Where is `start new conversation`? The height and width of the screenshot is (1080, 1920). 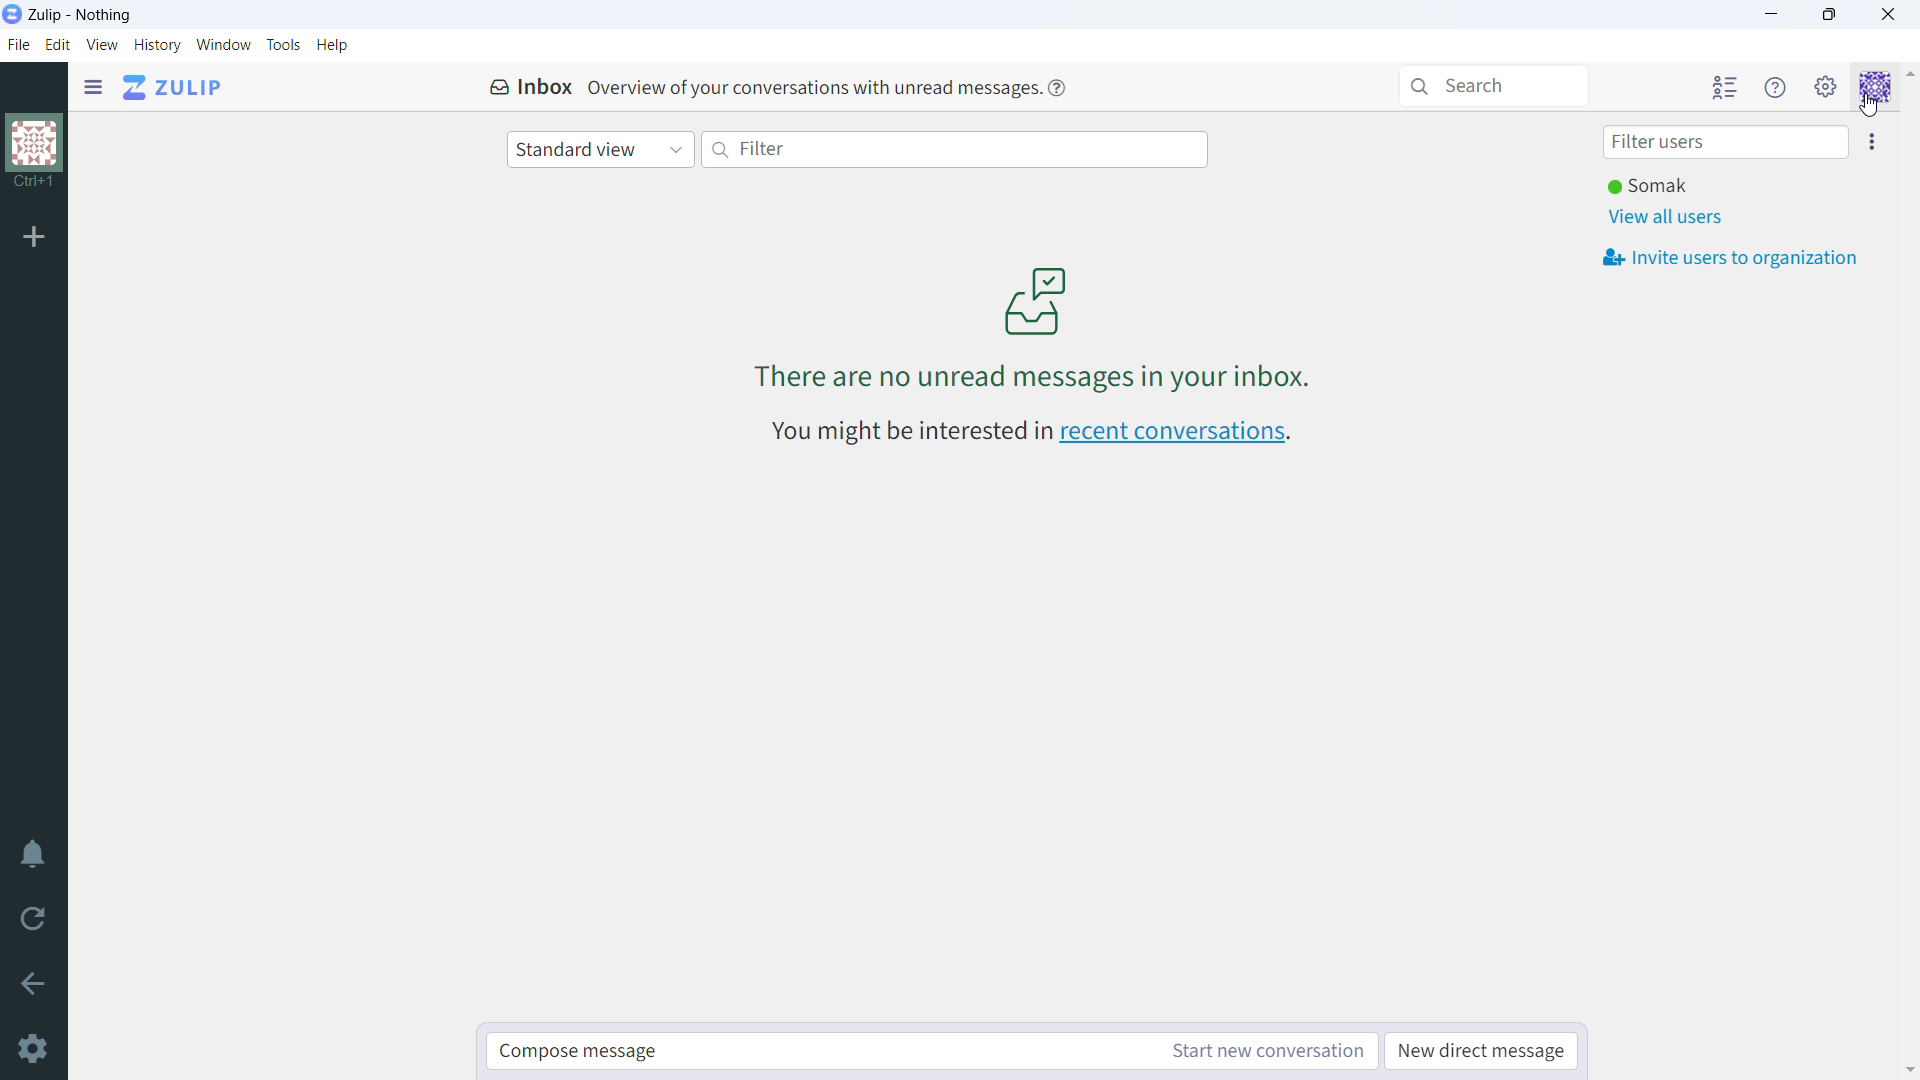
start new conversation is located at coordinates (1265, 1051).